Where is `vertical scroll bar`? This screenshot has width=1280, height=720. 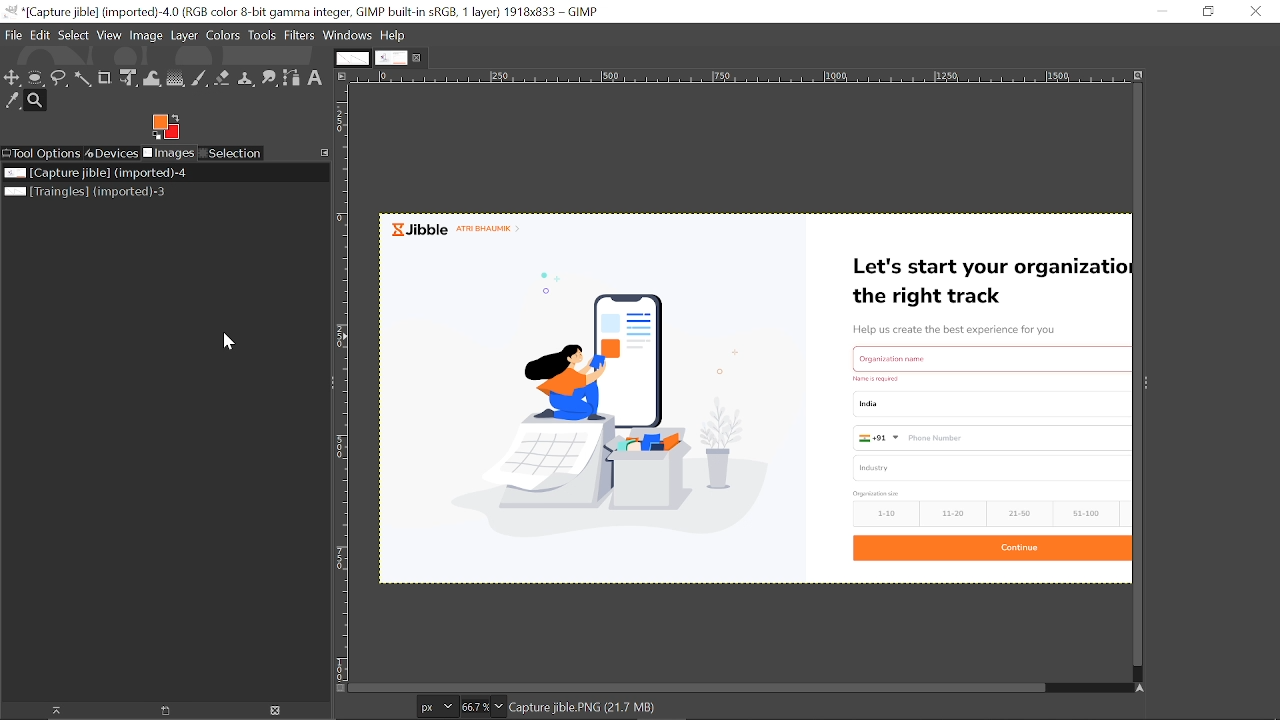 vertical scroll bar is located at coordinates (1133, 378).